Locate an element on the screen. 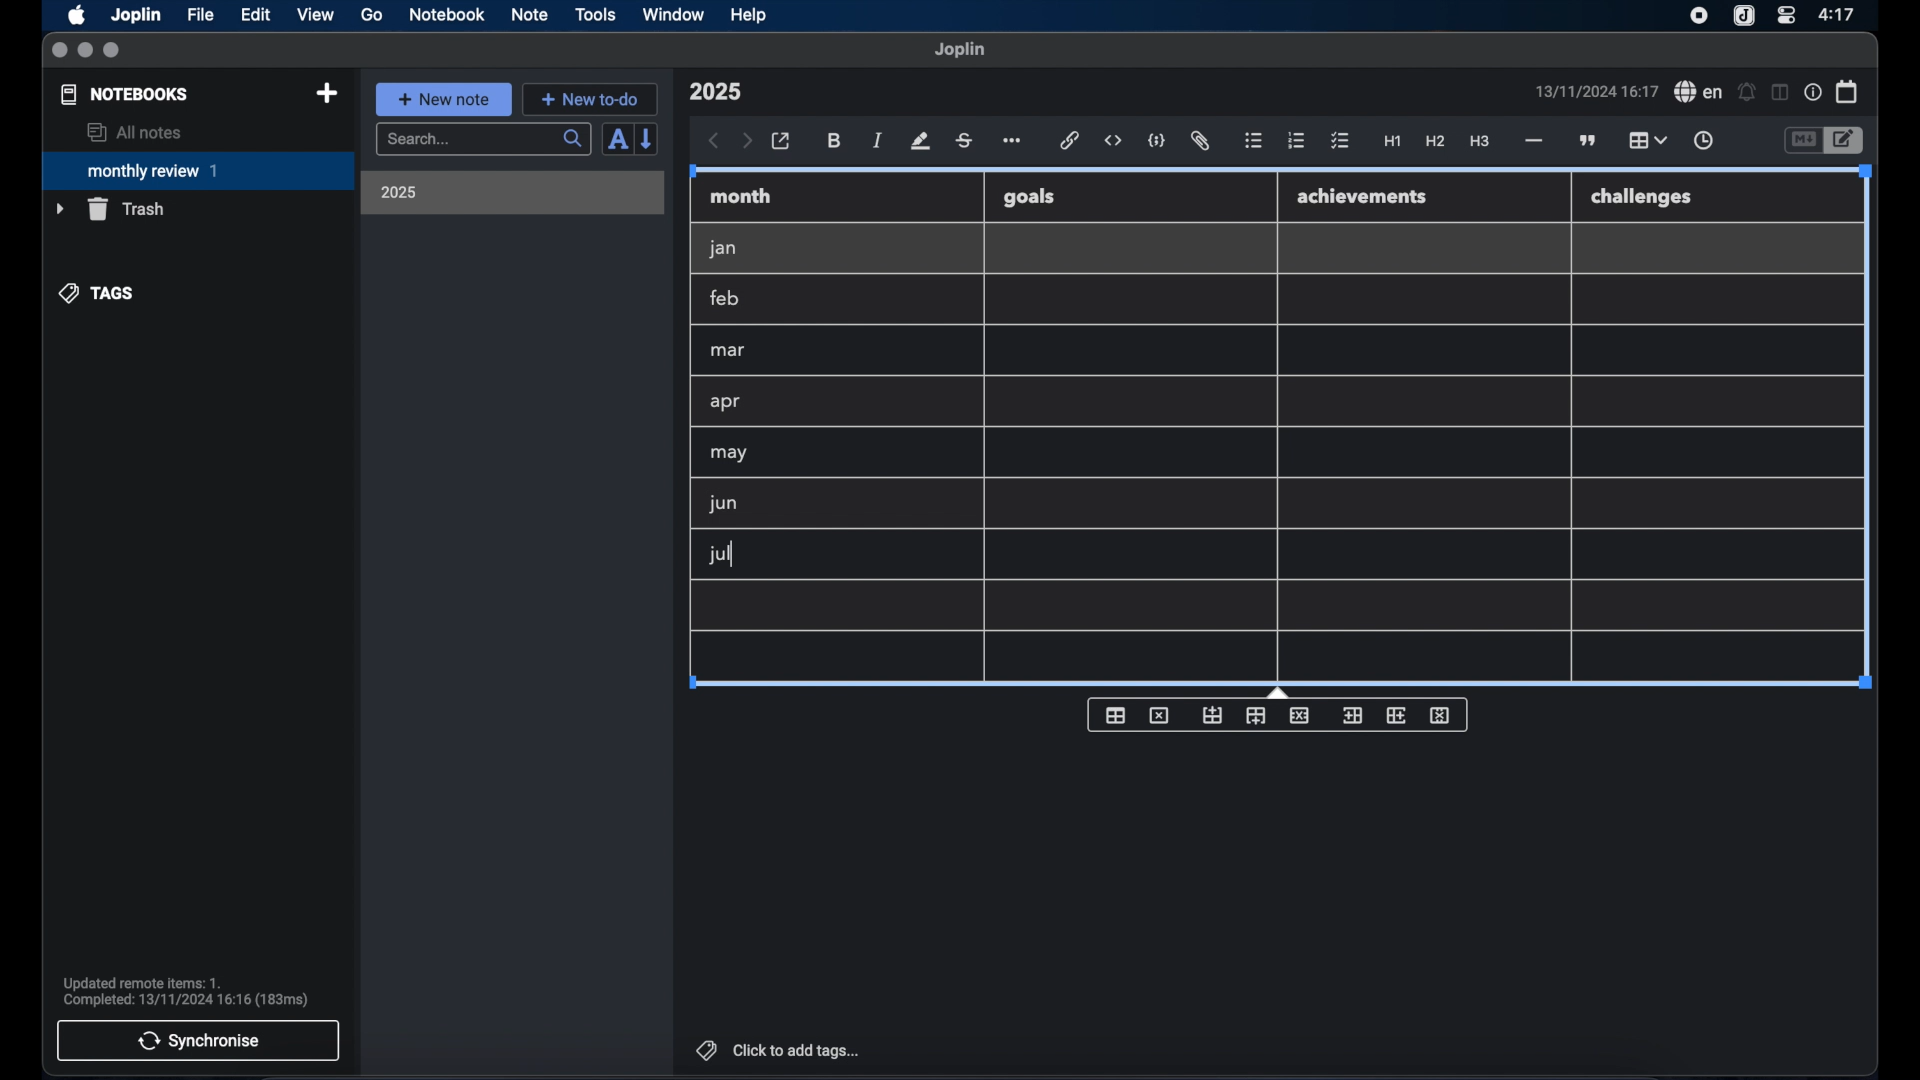 The height and width of the screenshot is (1080, 1920). inline code is located at coordinates (1113, 141).